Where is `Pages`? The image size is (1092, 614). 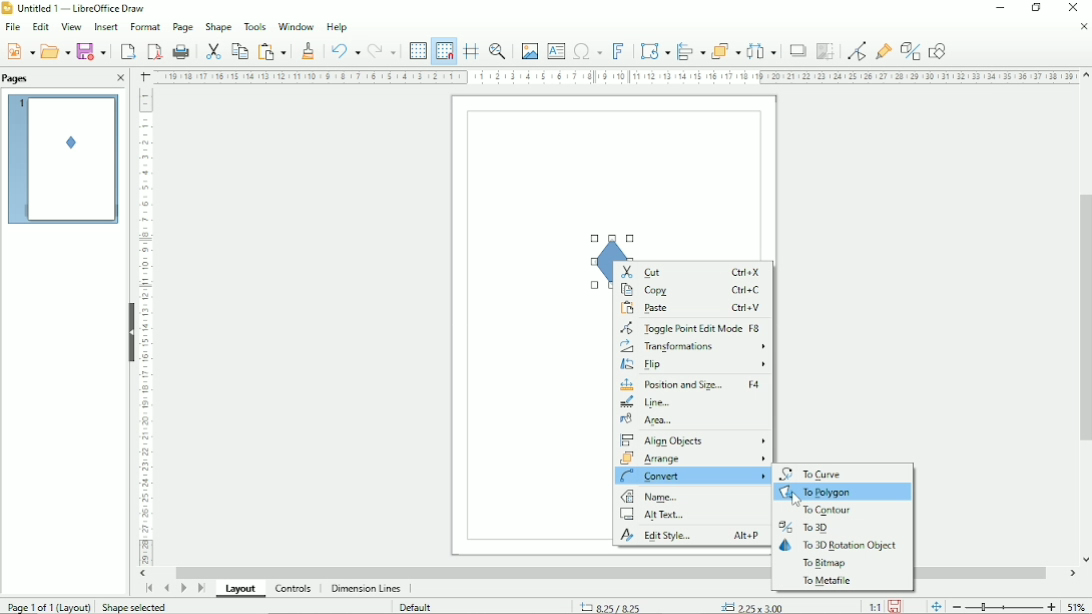 Pages is located at coordinates (18, 78).